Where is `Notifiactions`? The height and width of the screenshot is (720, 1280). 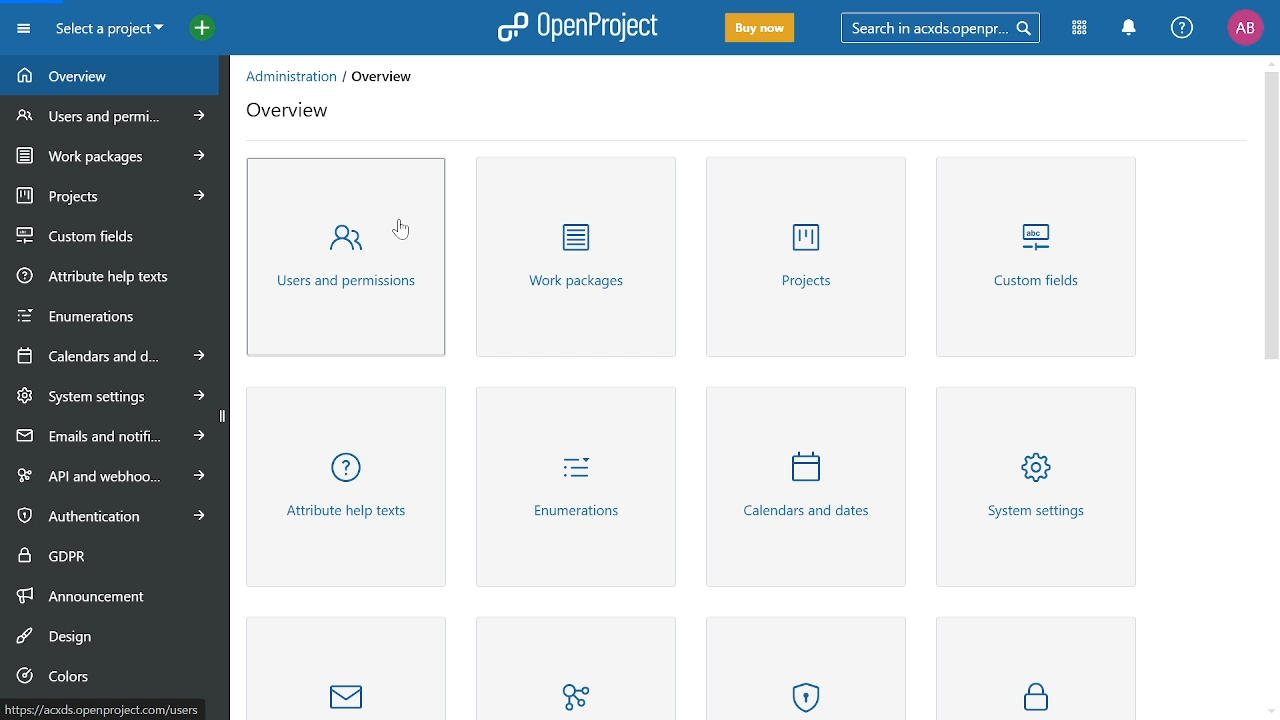
Notifiactions is located at coordinates (1134, 29).